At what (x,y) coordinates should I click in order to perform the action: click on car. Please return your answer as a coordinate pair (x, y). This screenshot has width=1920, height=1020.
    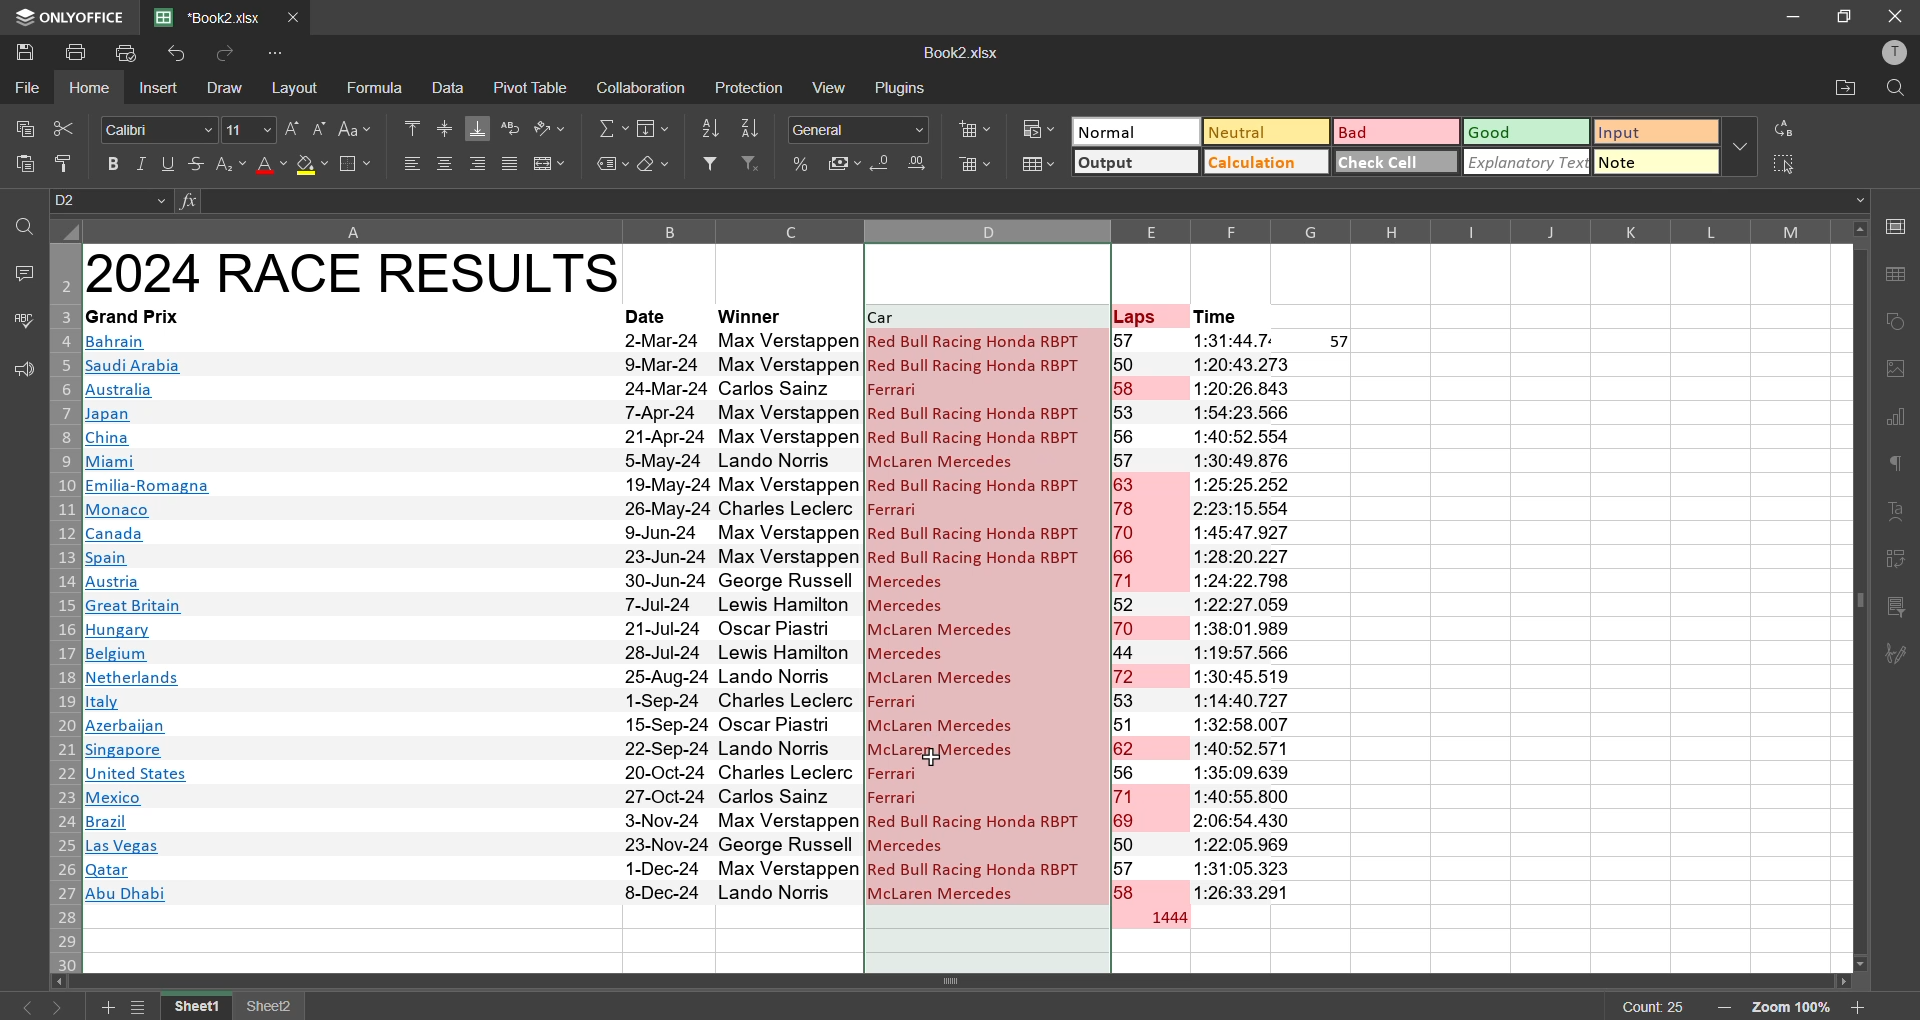
    Looking at the image, I should click on (885, 317).